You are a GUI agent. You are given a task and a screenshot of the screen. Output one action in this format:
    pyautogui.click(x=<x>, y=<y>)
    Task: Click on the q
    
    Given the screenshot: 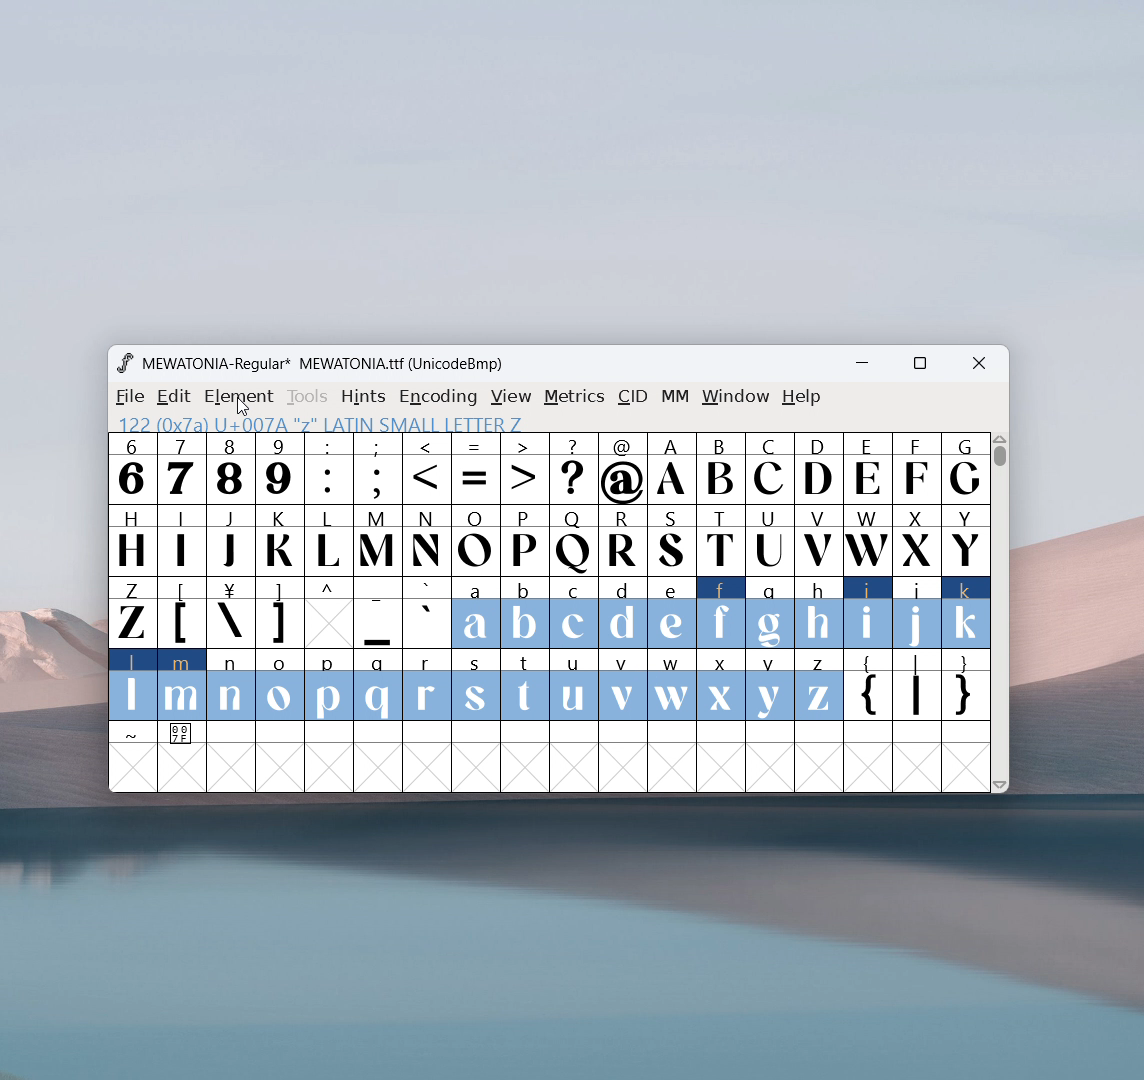 What is the action you would take?
    pyautogui.click(x=378, y=686)
    